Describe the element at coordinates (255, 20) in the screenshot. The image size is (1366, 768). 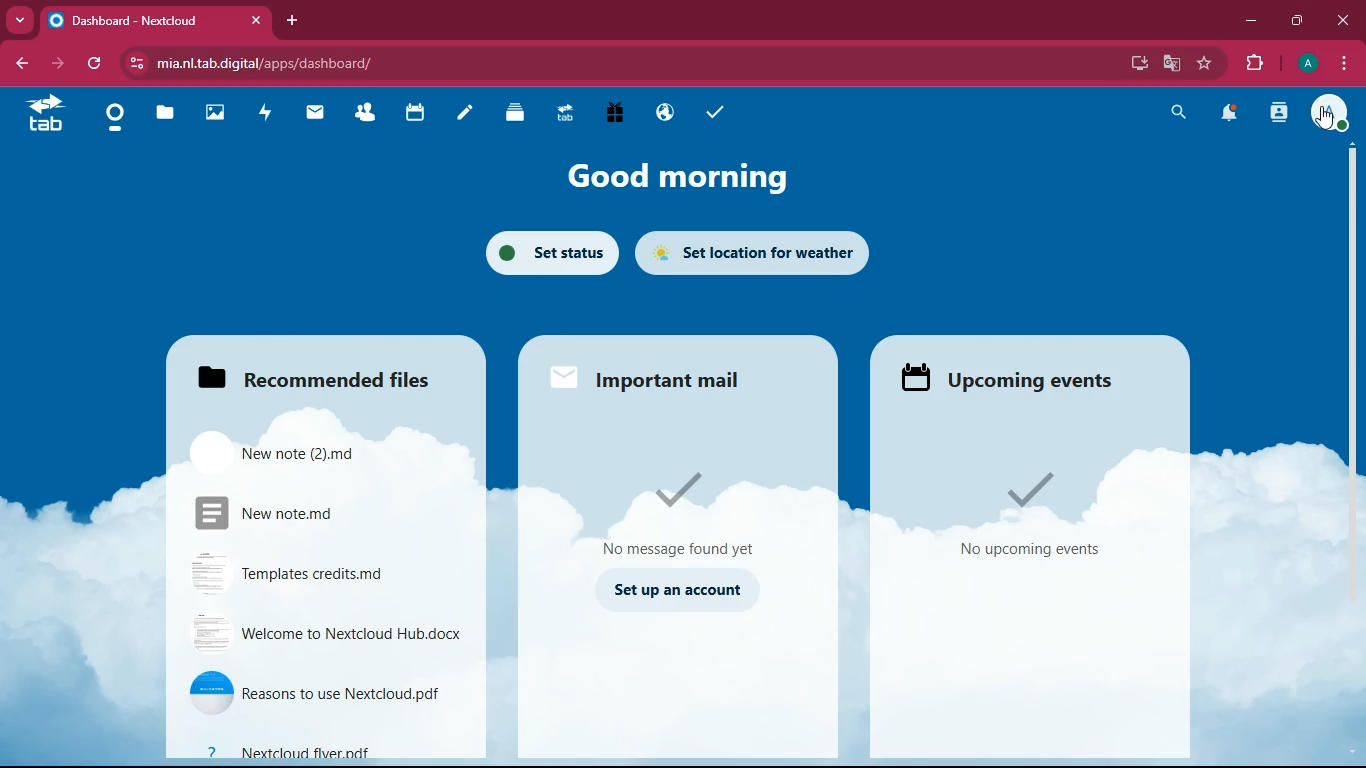
I see `close` at that location.